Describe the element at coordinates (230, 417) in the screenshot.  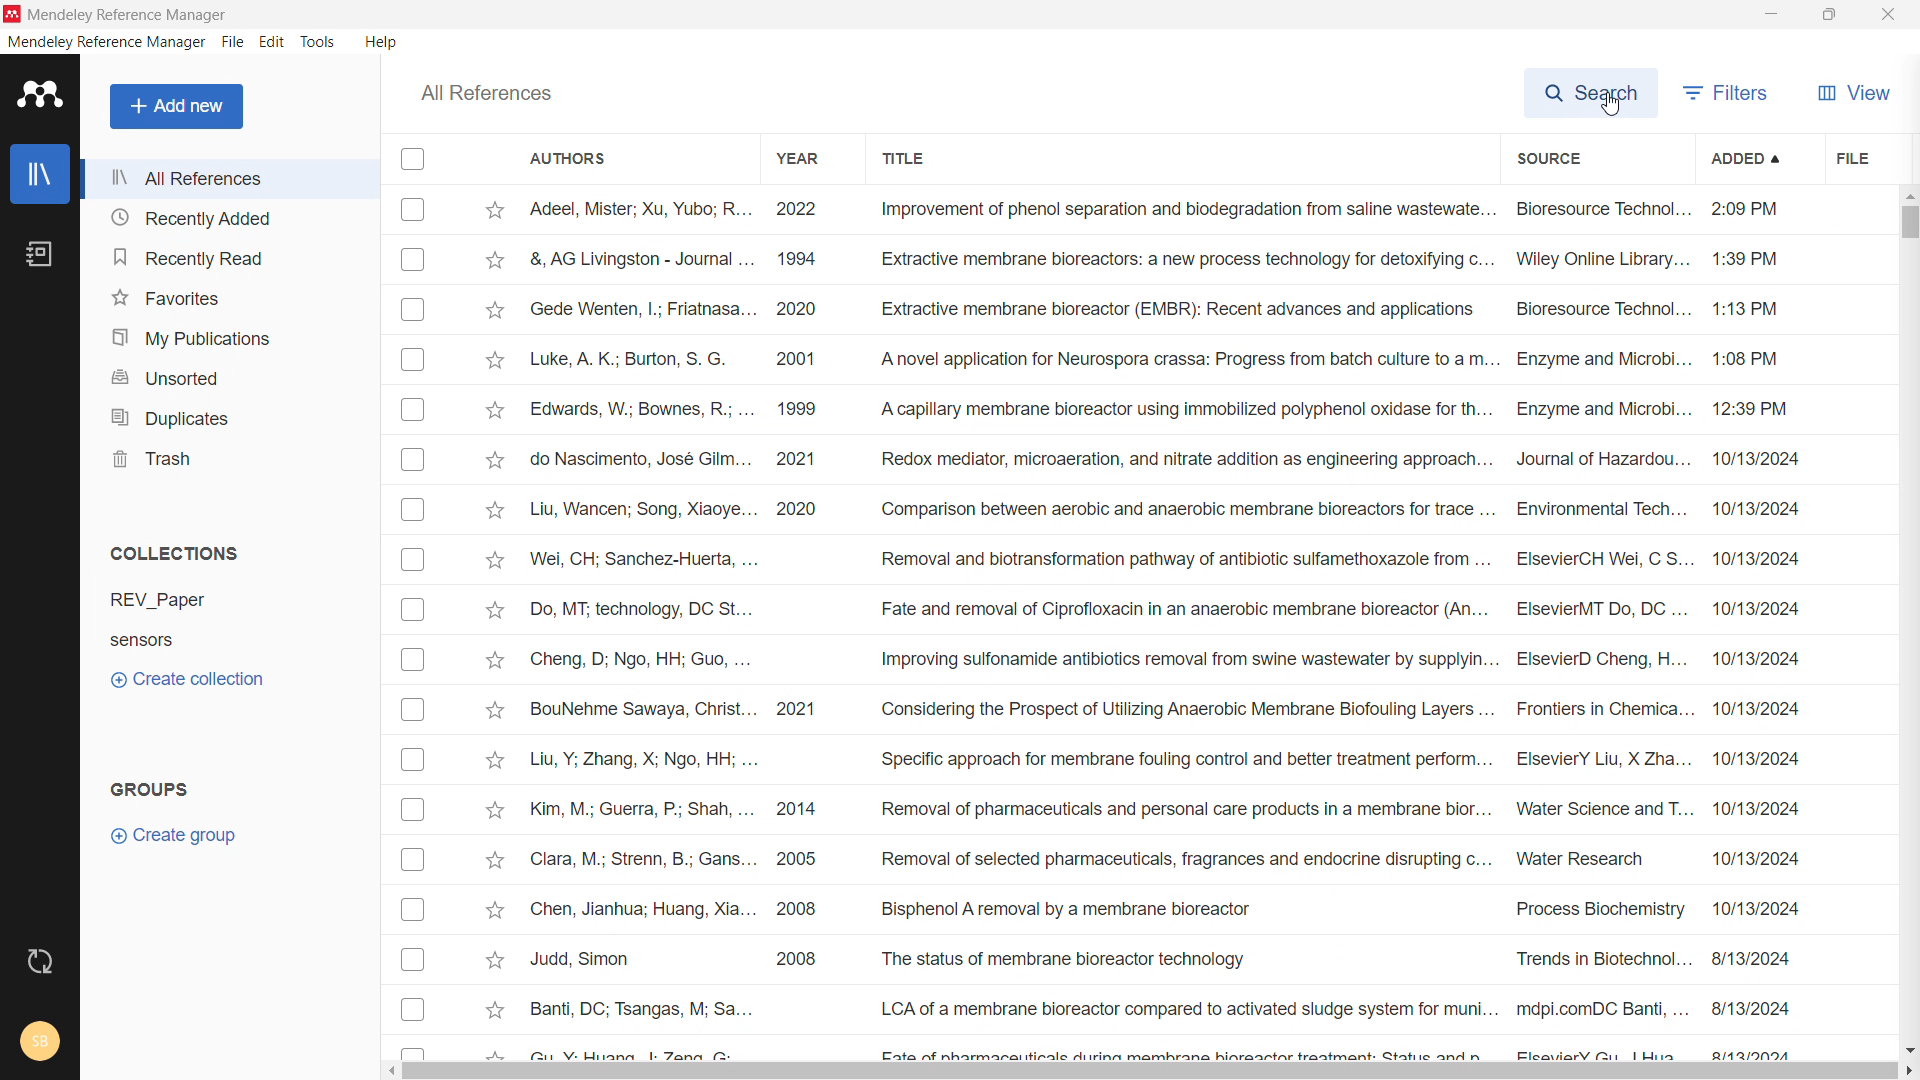
I see `duplicates` at that location.